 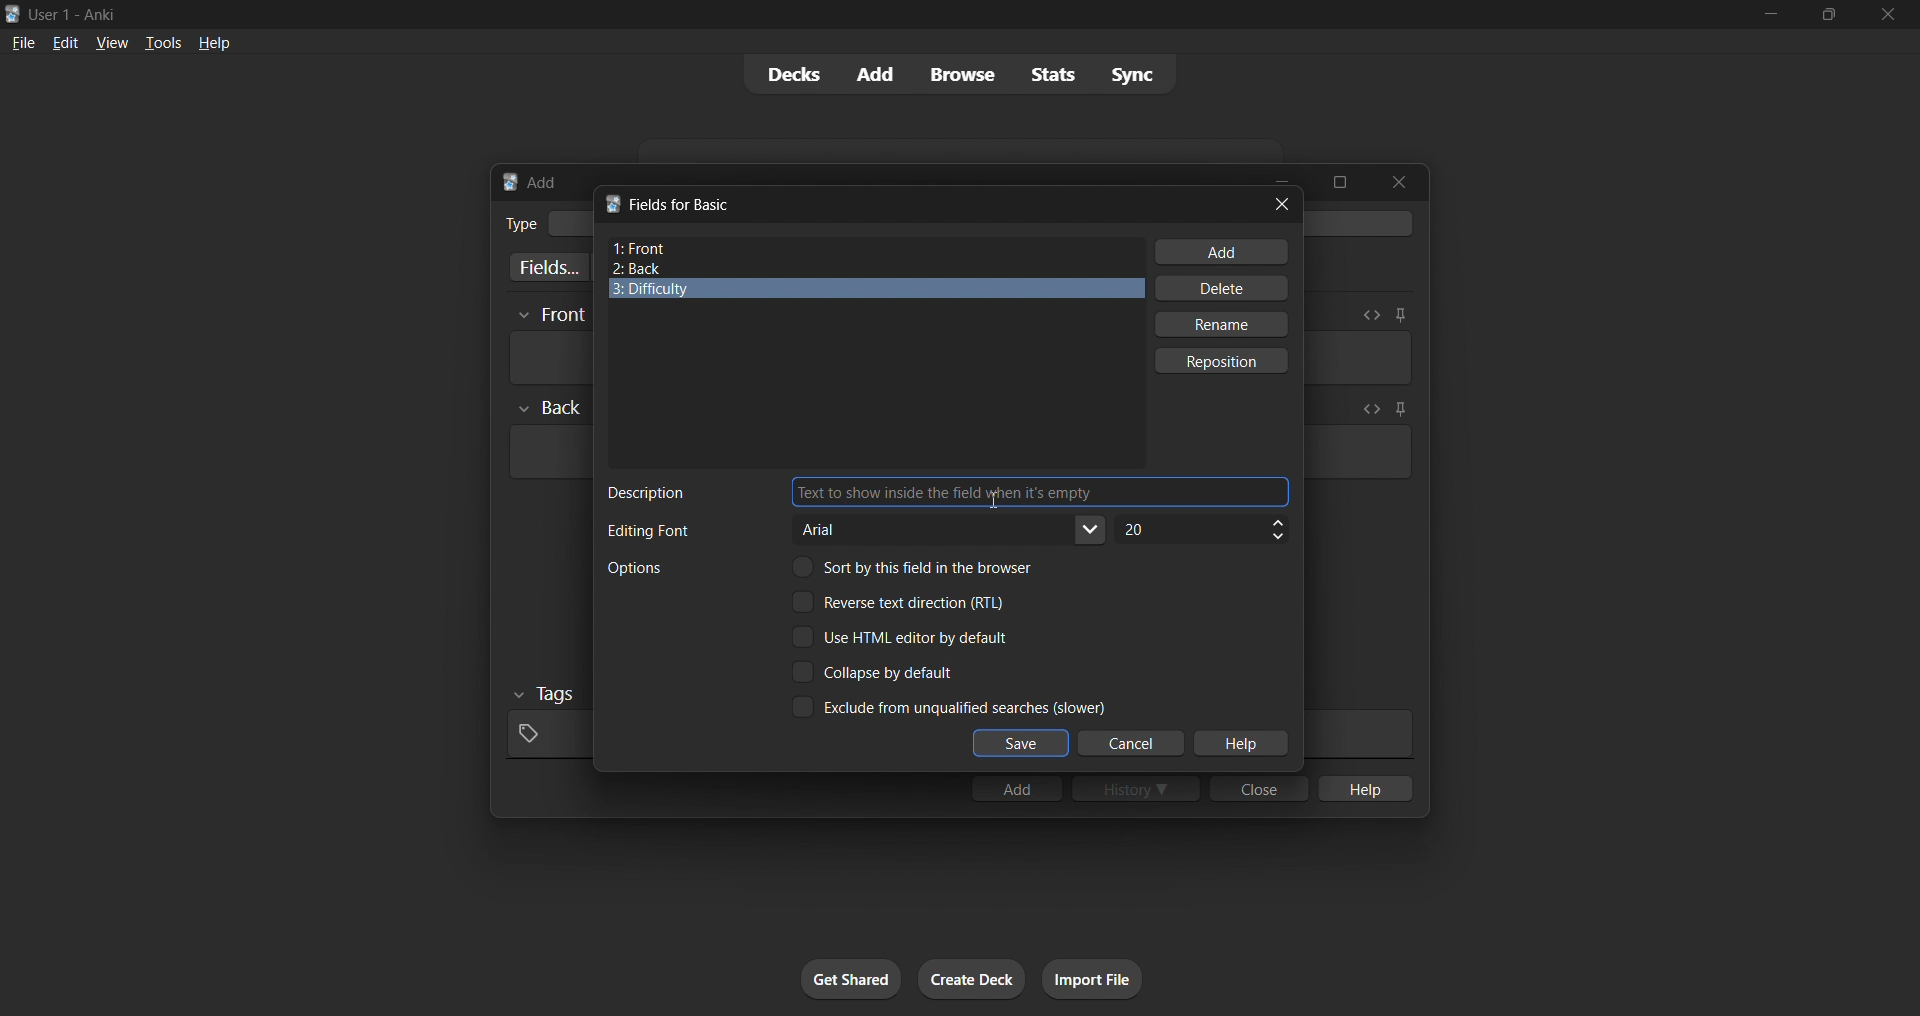 I want to click on close, so click(x=1888, y=15).